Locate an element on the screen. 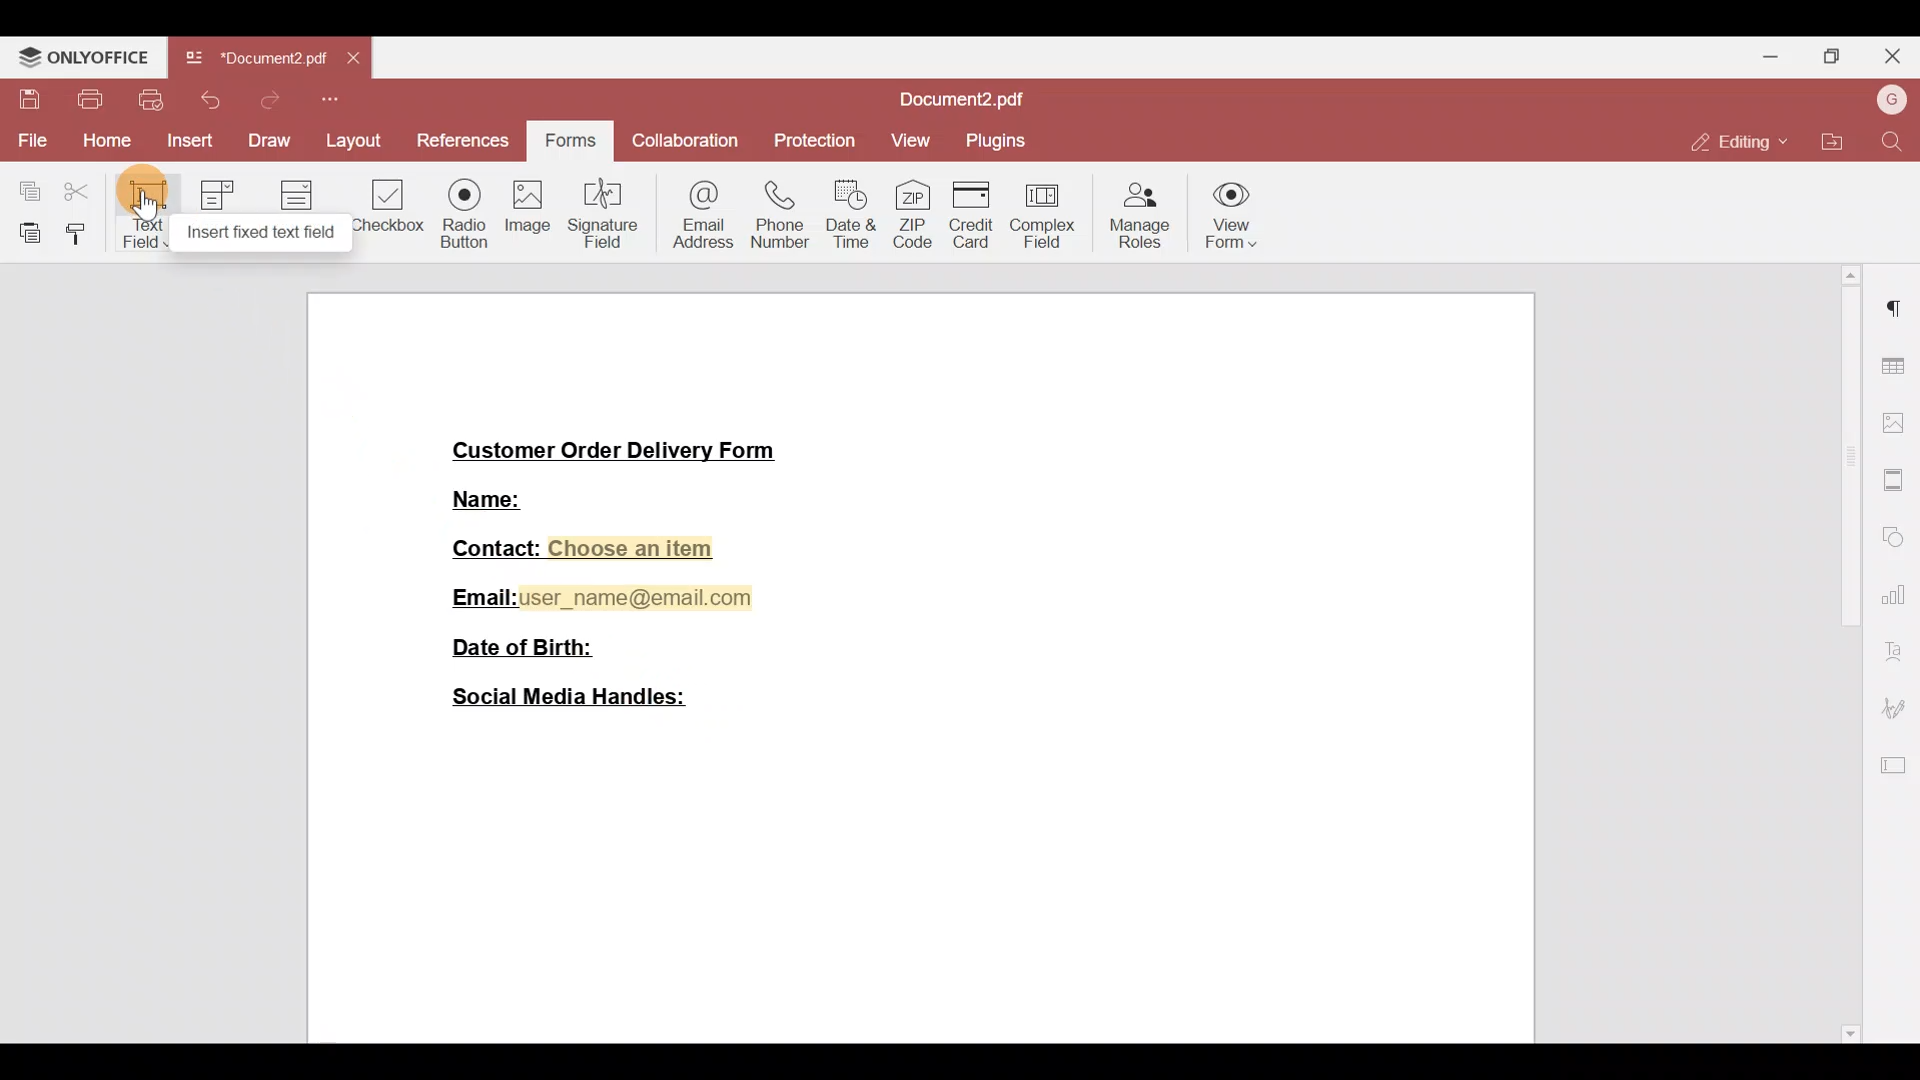 The height and width of the screenshot is (1080, 1920). Quick print is located at coordinates (153, 100).